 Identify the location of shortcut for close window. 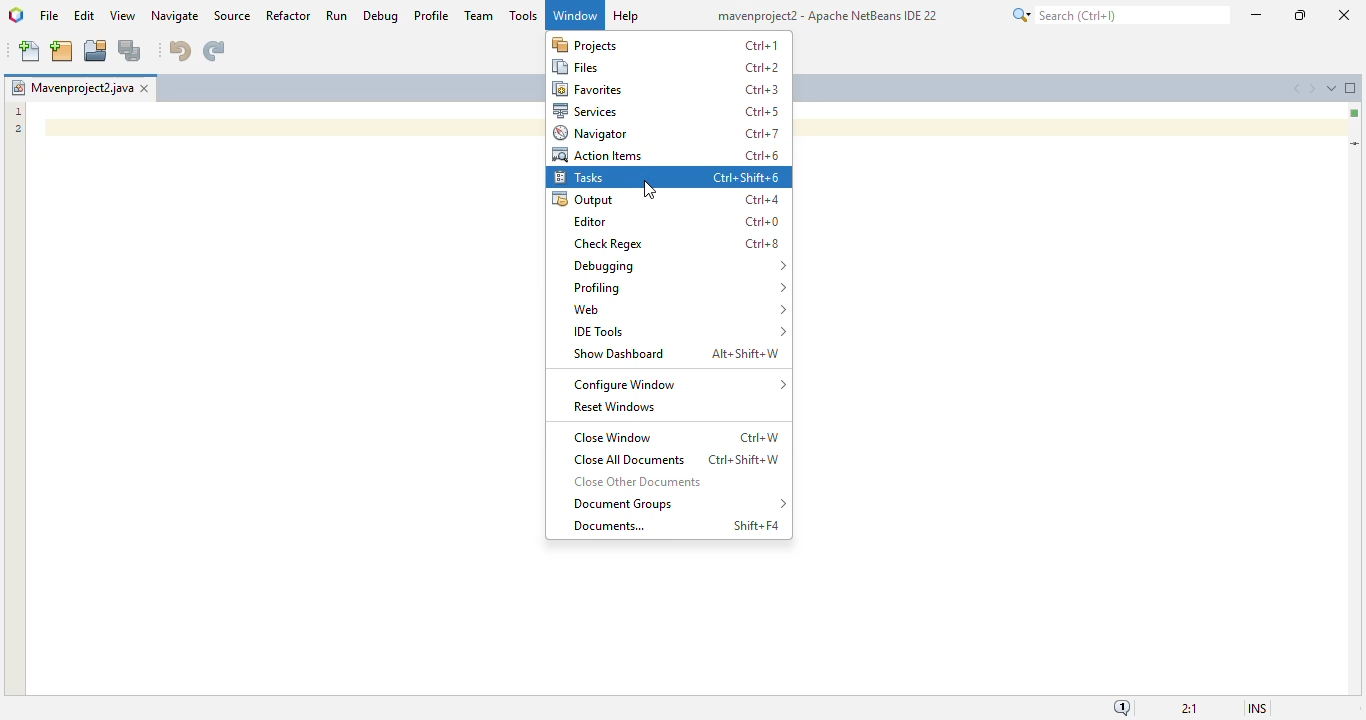
(760, 438).